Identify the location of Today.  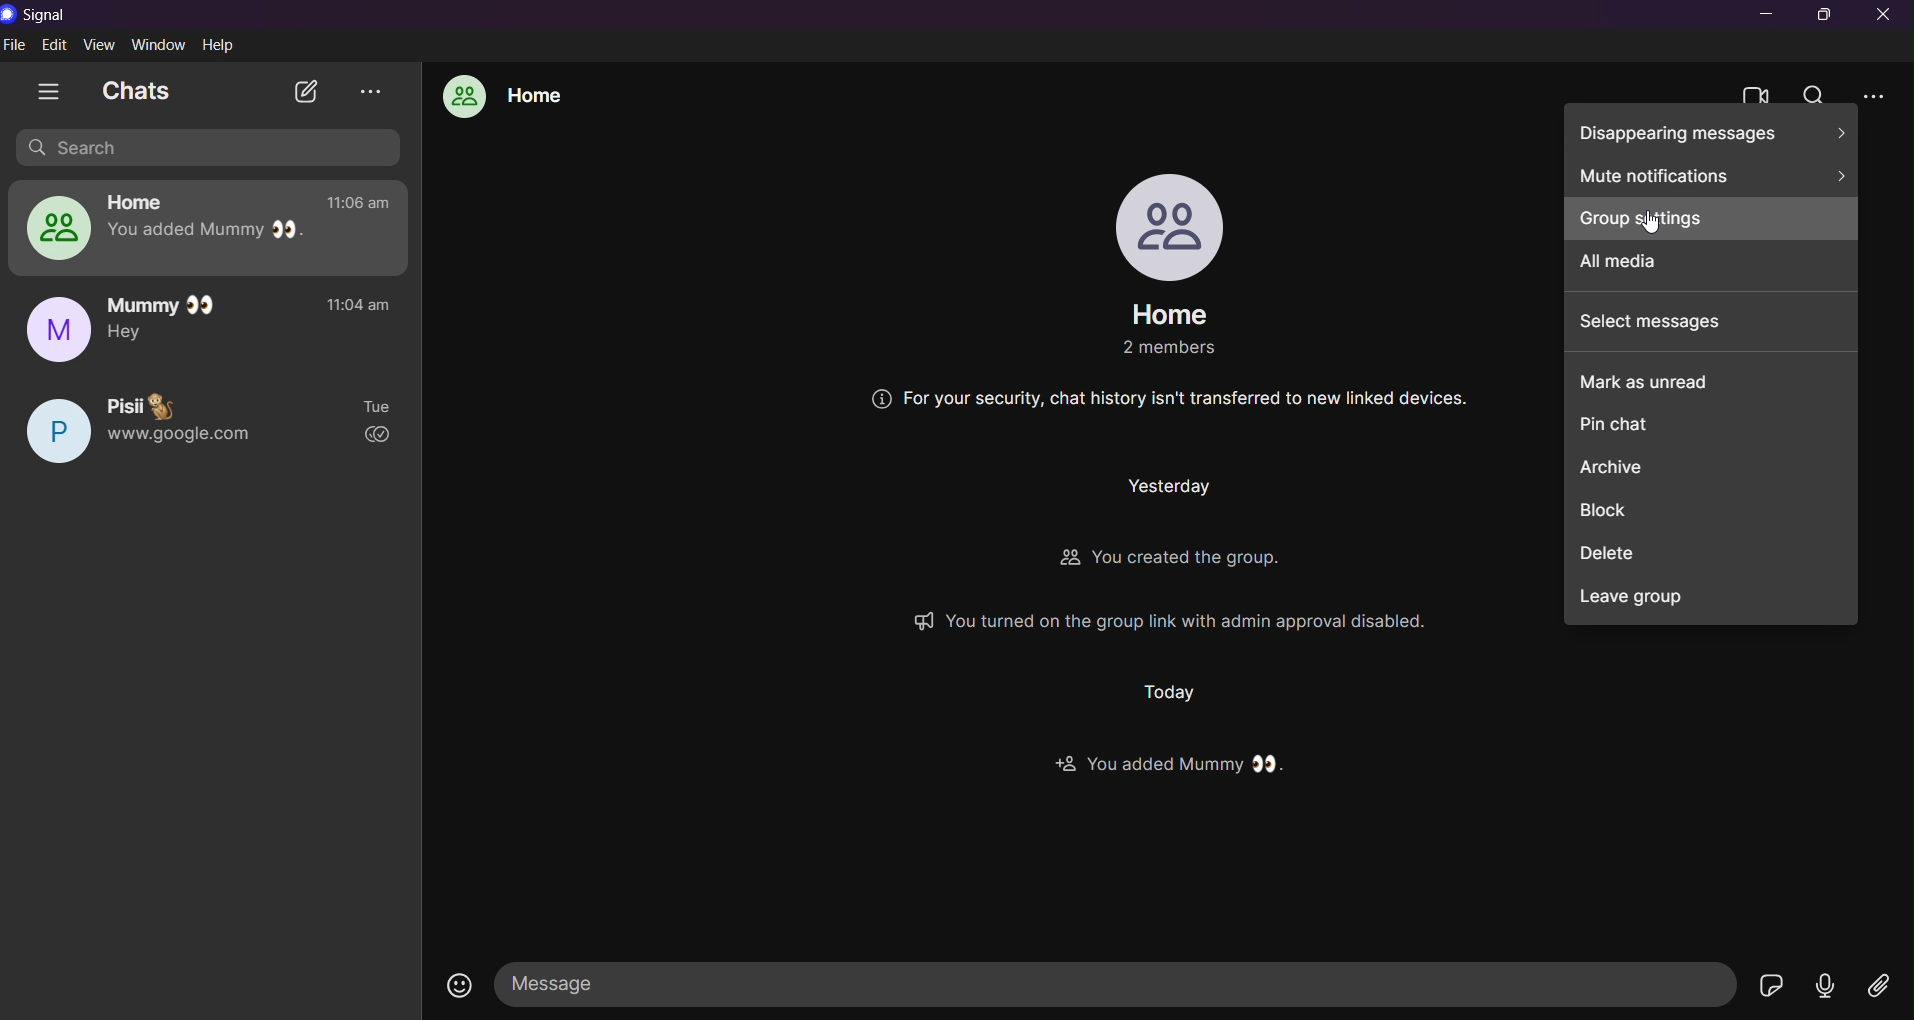
(1178, 691).